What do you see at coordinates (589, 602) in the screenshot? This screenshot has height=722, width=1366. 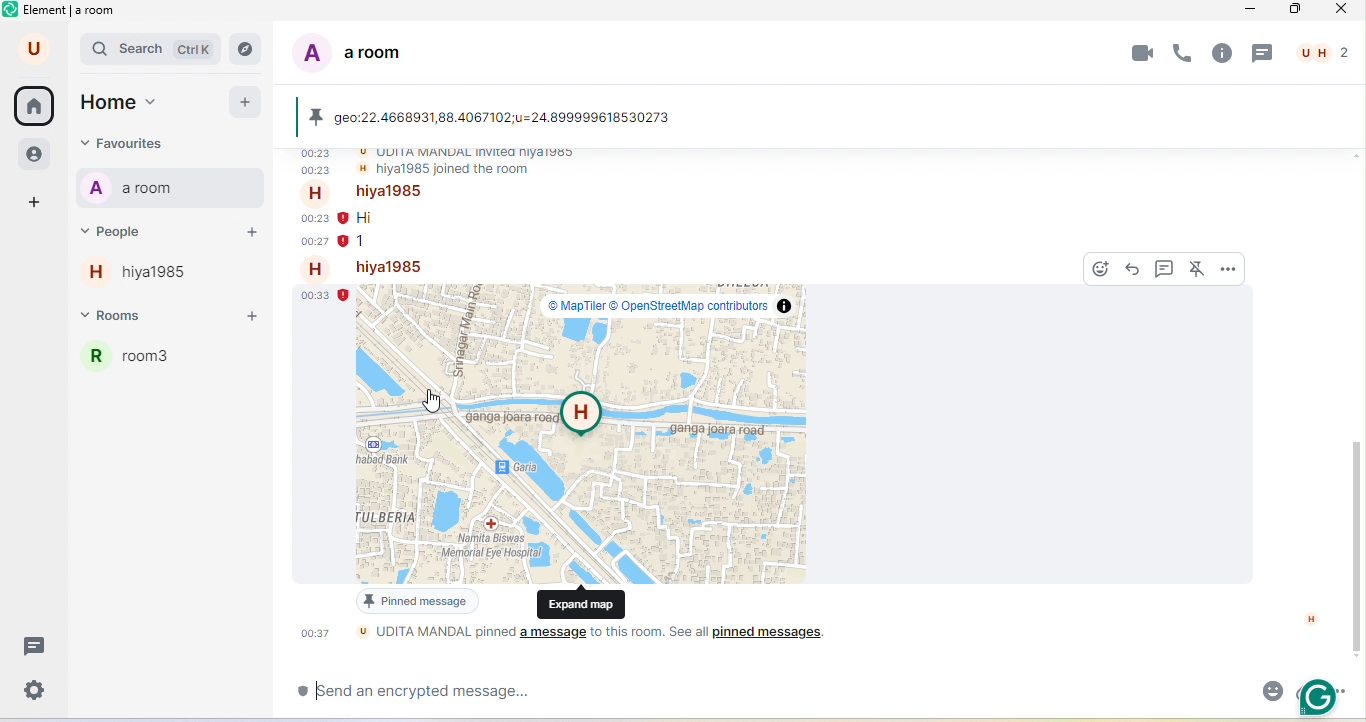 I see `expand map` at bounding box center [589, 602].